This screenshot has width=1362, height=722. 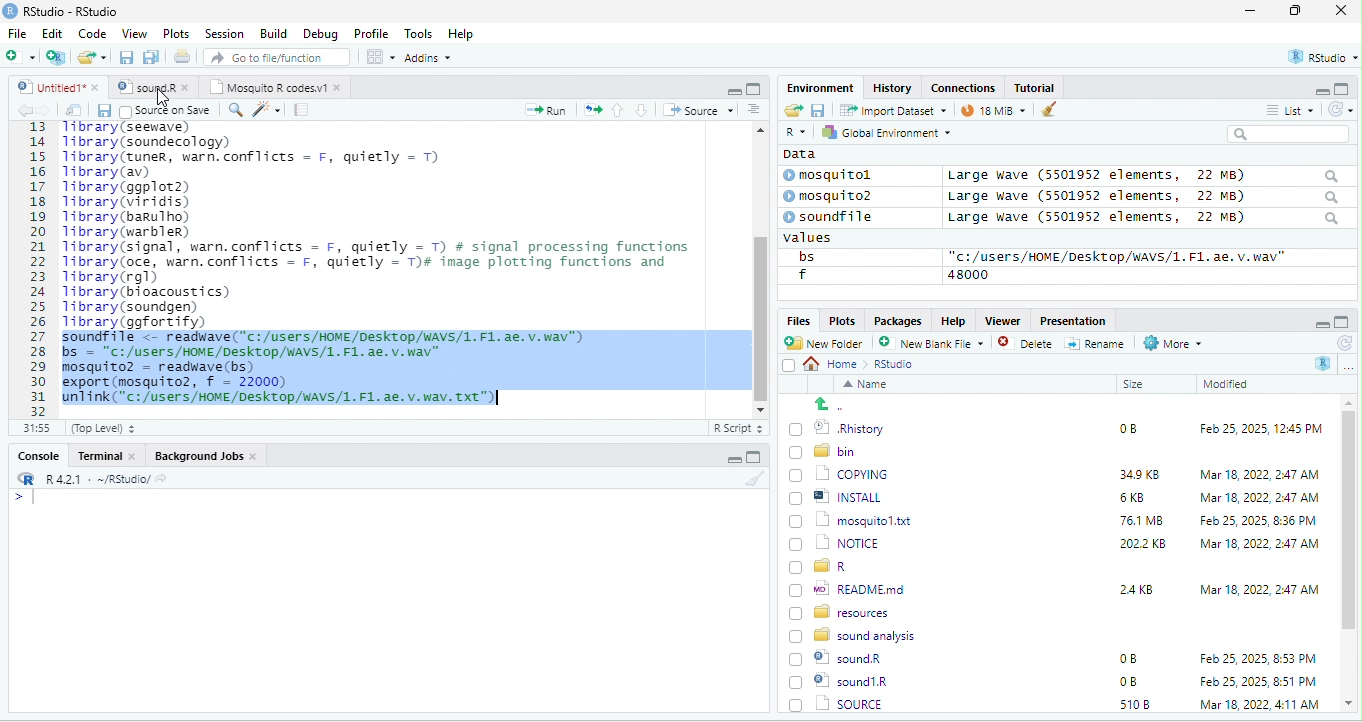 I want to click on maximize, so click(x=753, y=457).